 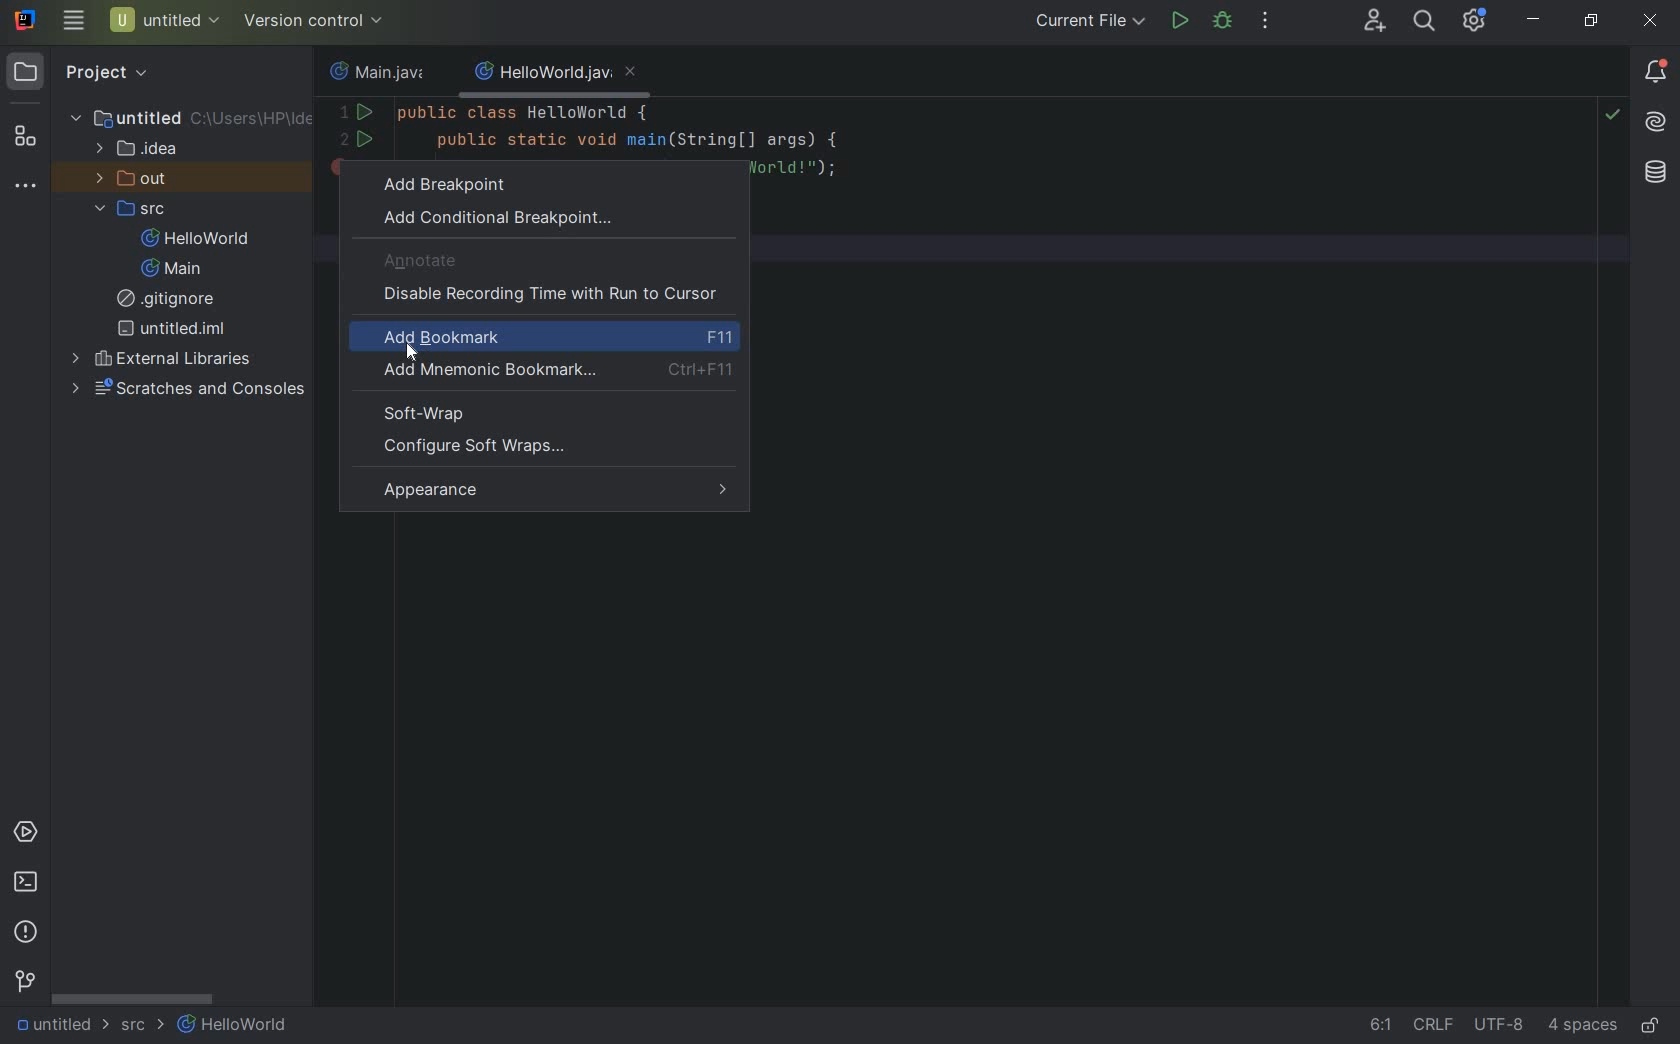 I want to click on services, so click(x=26, y=833).